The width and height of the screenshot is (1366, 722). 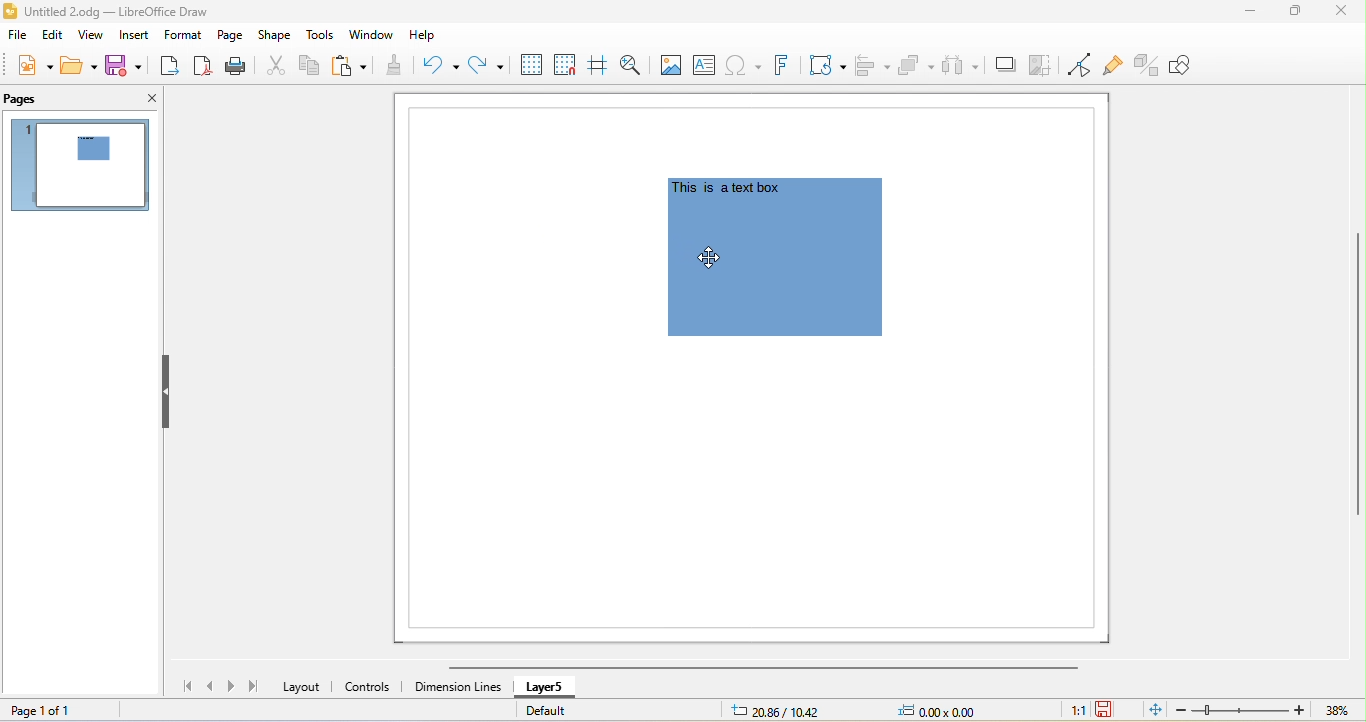 I want to click on paste, so click(x=354, y=67).